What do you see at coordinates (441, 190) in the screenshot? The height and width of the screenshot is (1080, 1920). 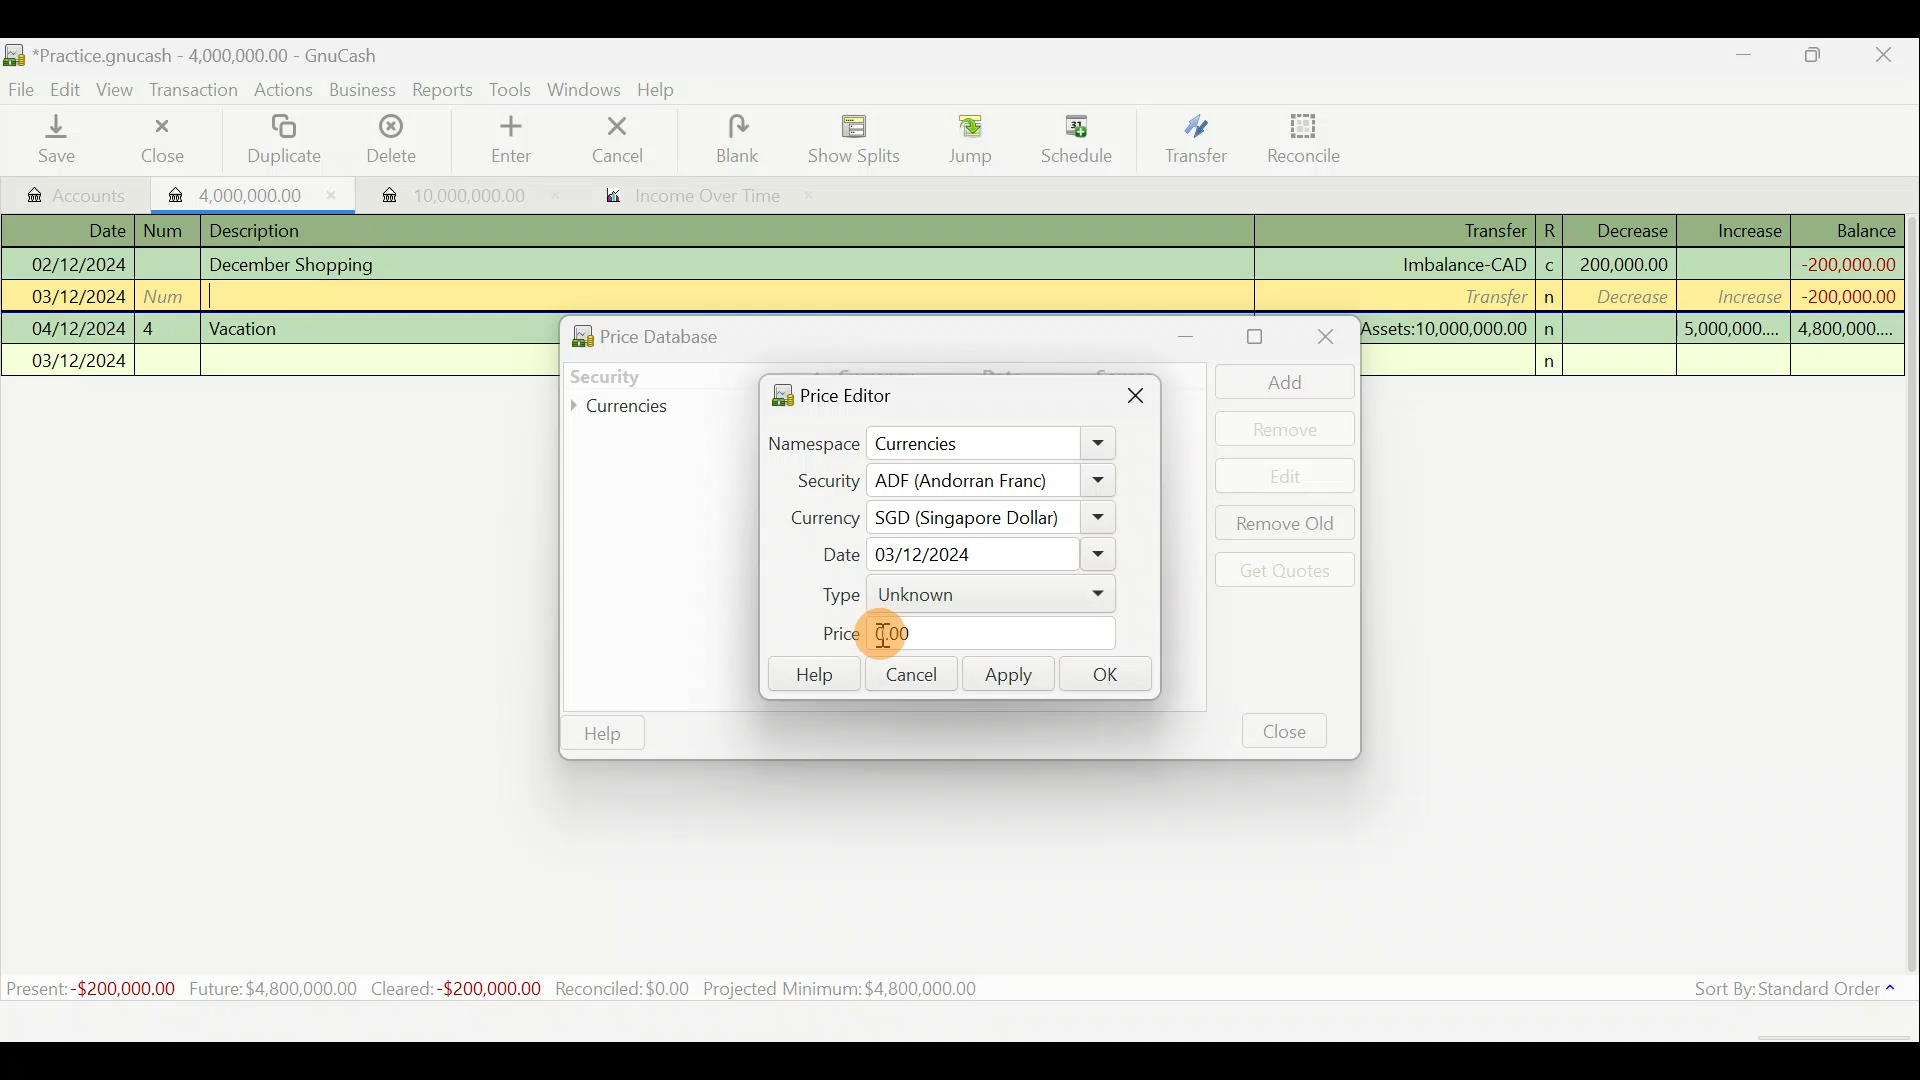 I see `Imported transaction` at bounding box center [441, 190].